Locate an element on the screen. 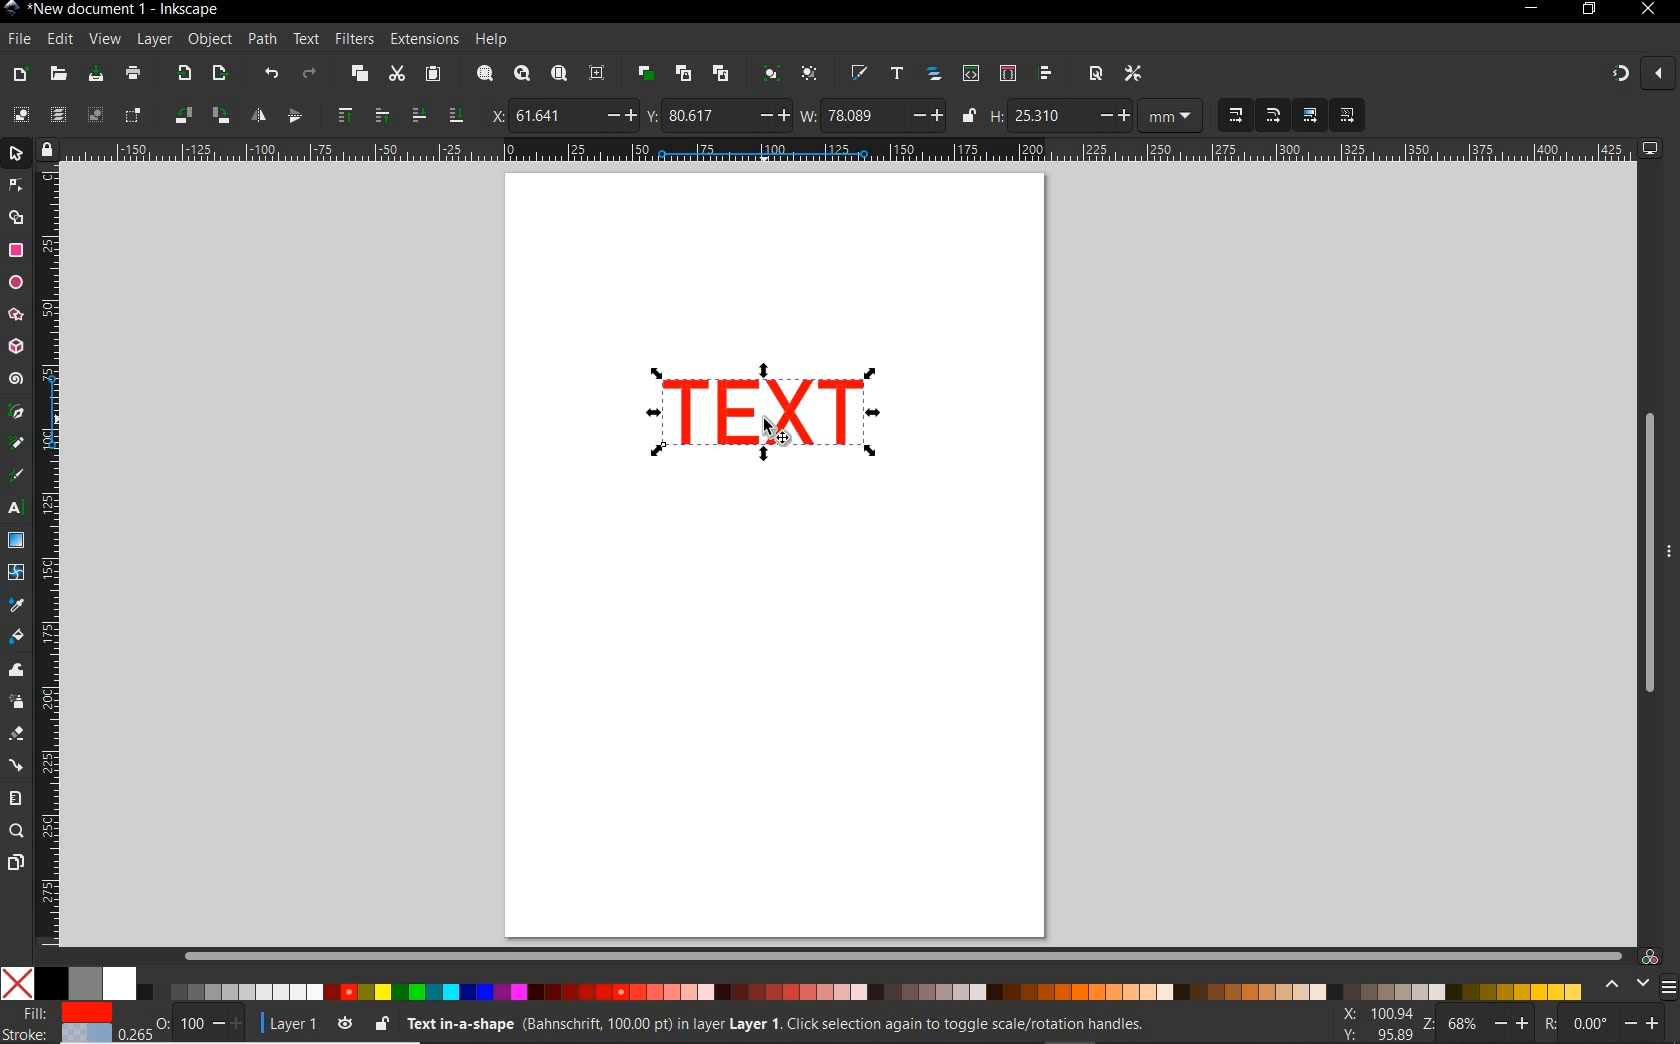 The image size is (1680, 1044). ruler is located at coordinates (51, 561).